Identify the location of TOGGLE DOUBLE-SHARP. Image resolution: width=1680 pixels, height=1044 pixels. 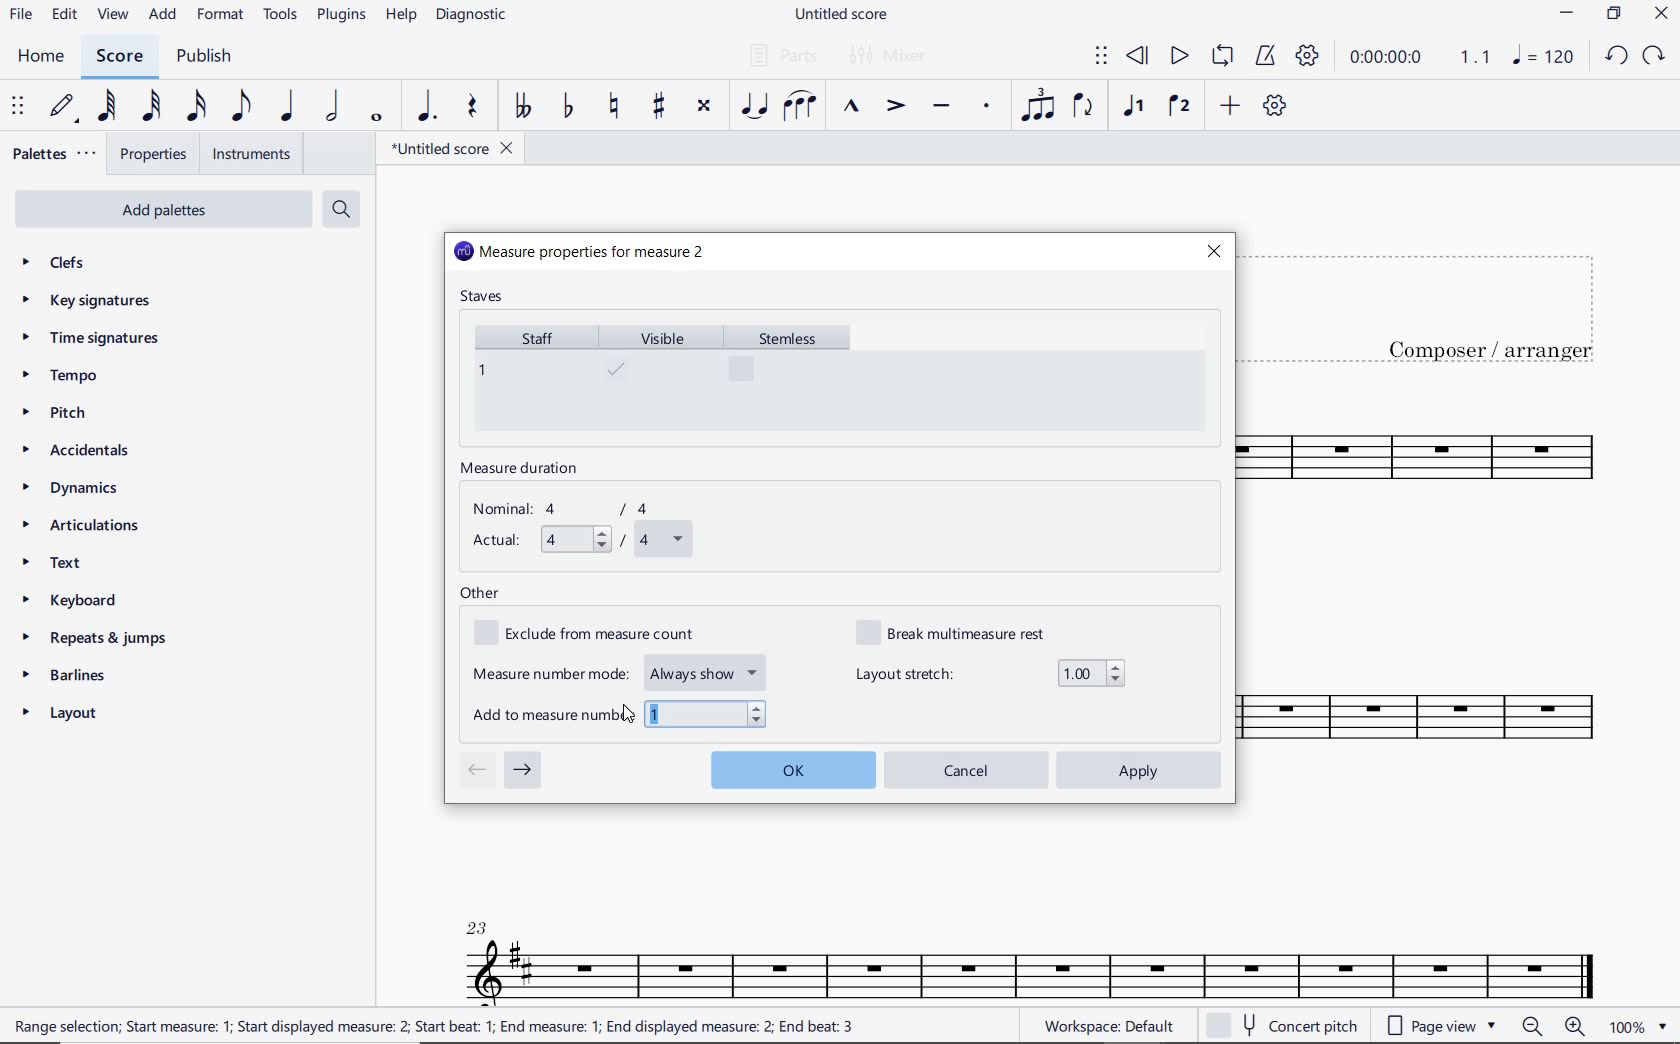
(703, 106).